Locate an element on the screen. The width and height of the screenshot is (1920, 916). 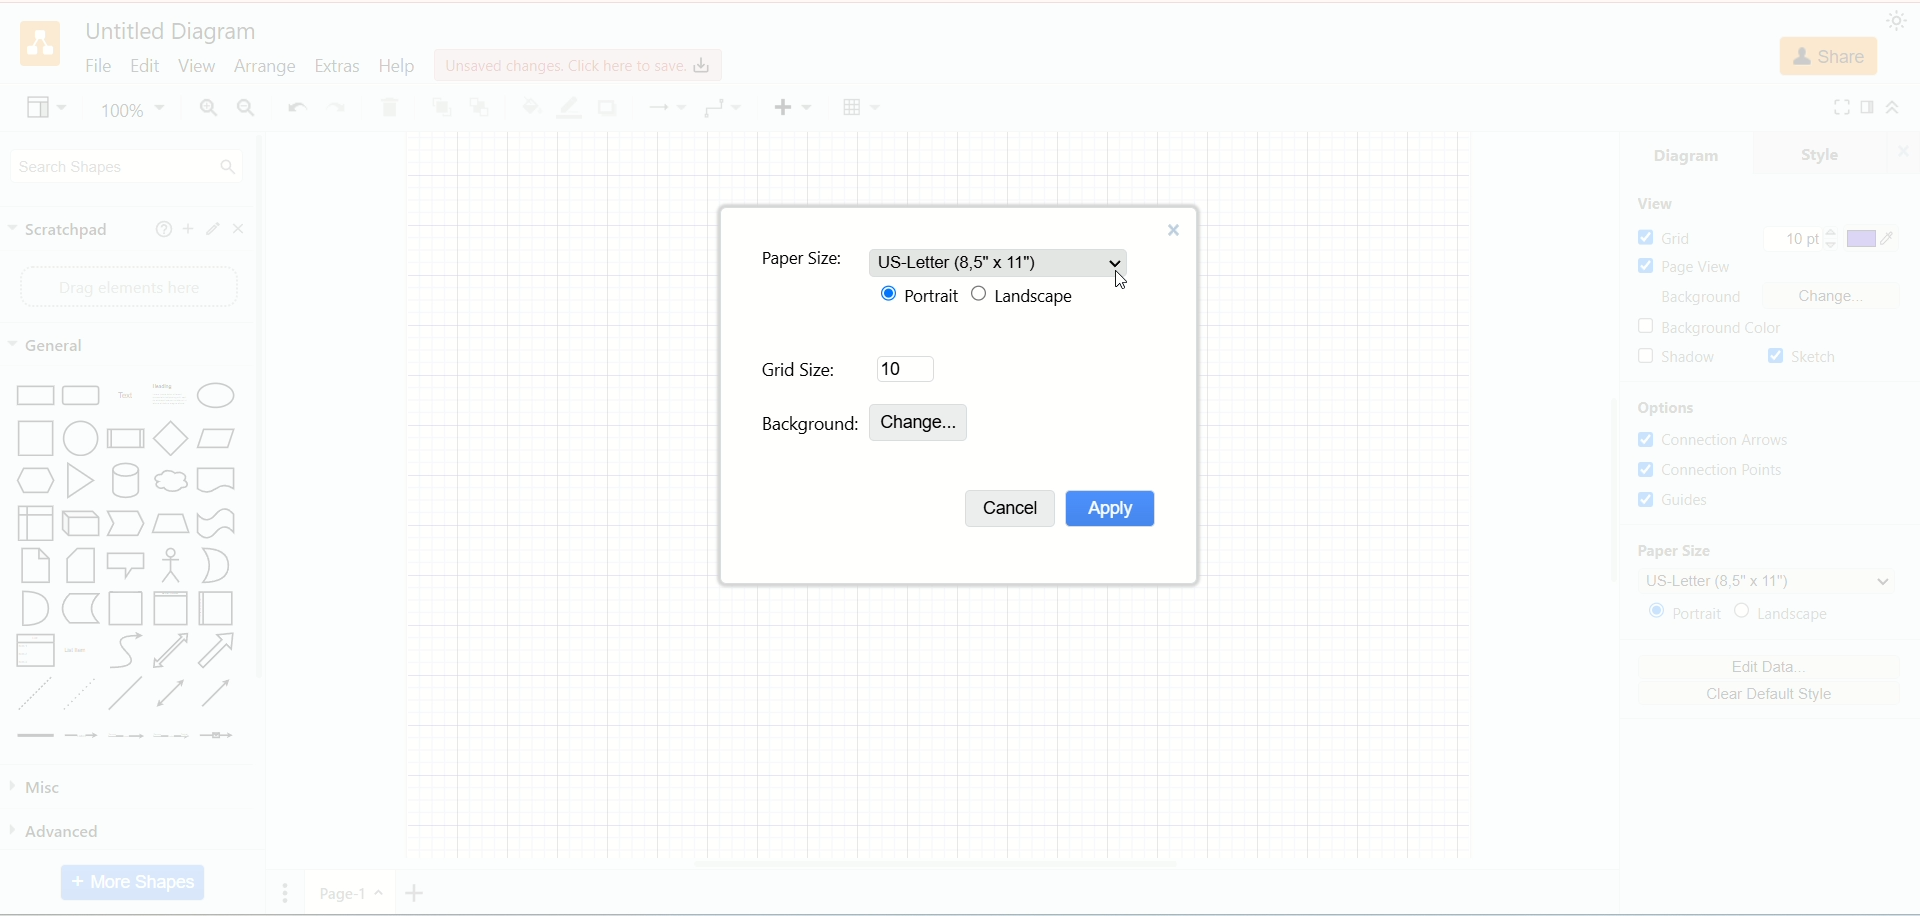
Table is located at coordinates (862, 107).